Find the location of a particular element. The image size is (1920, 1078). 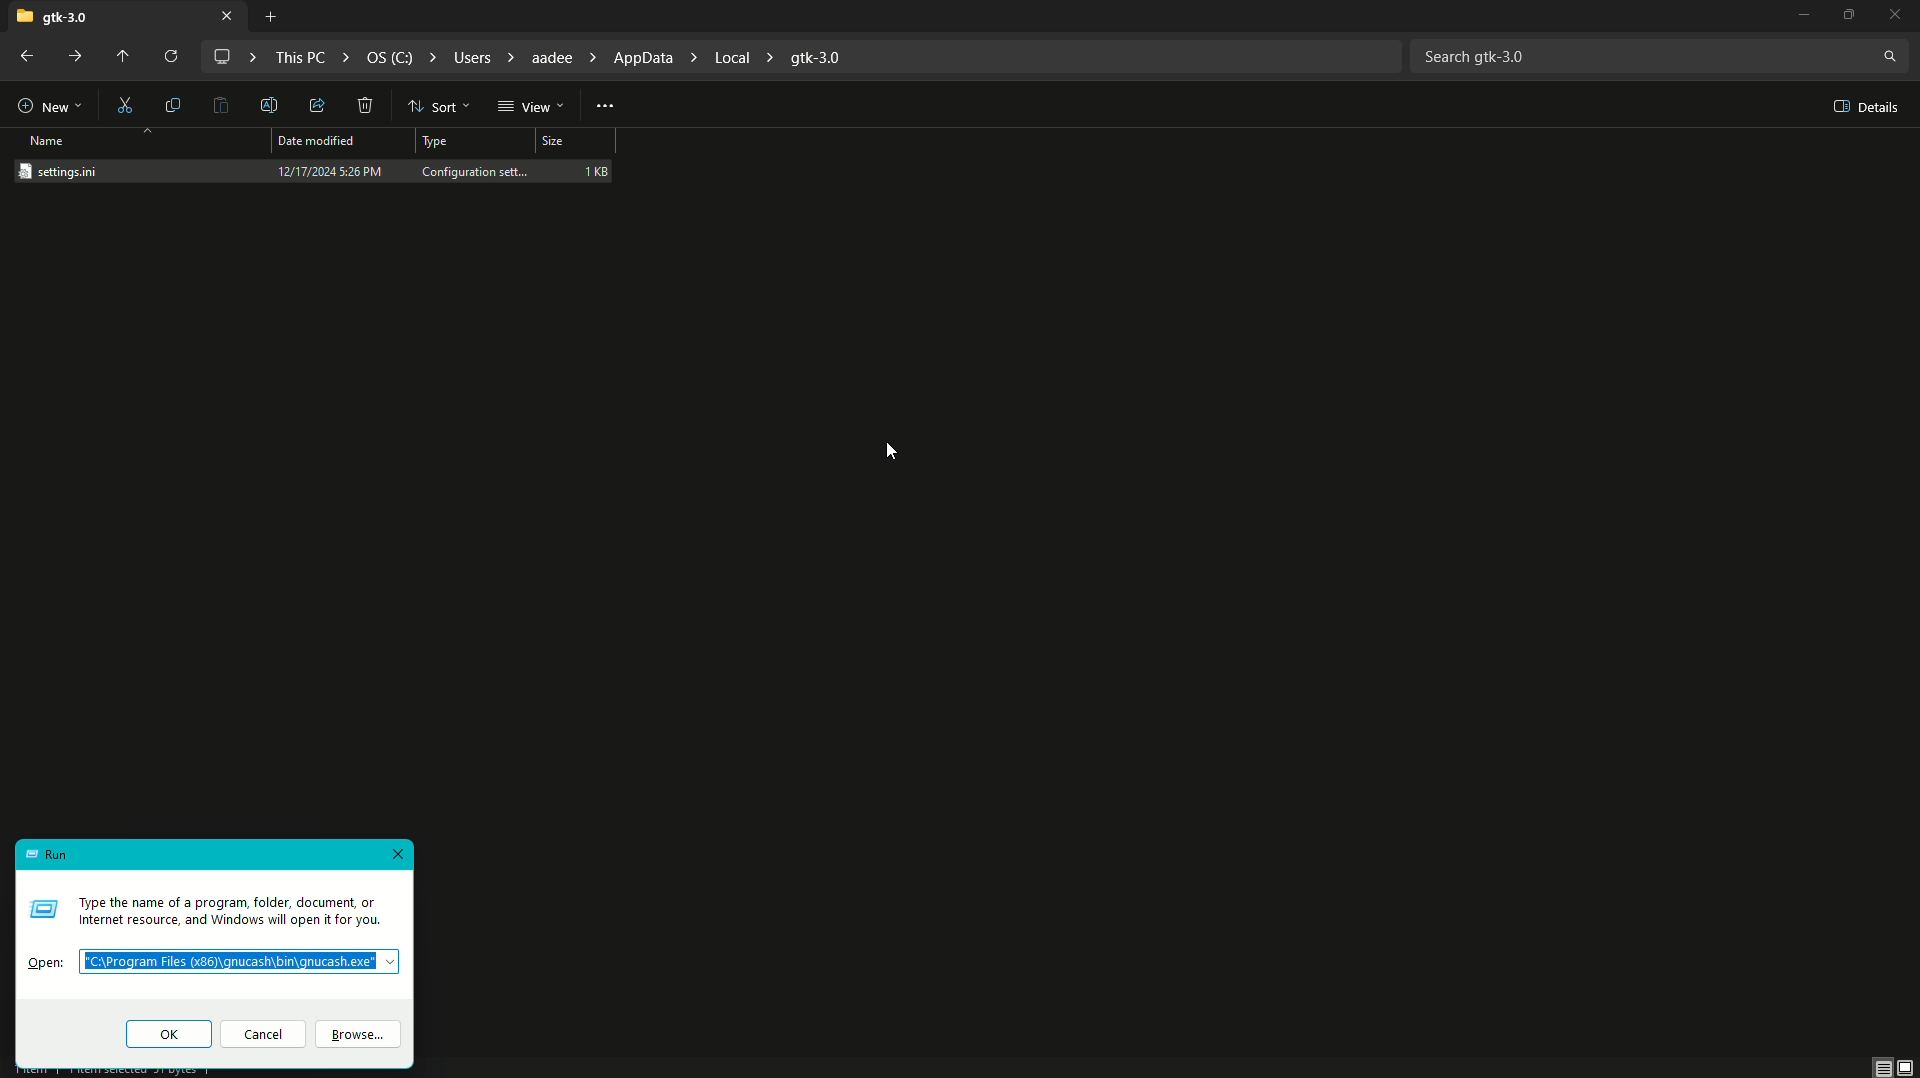

Minimize is located at coordinates (1793, 17).